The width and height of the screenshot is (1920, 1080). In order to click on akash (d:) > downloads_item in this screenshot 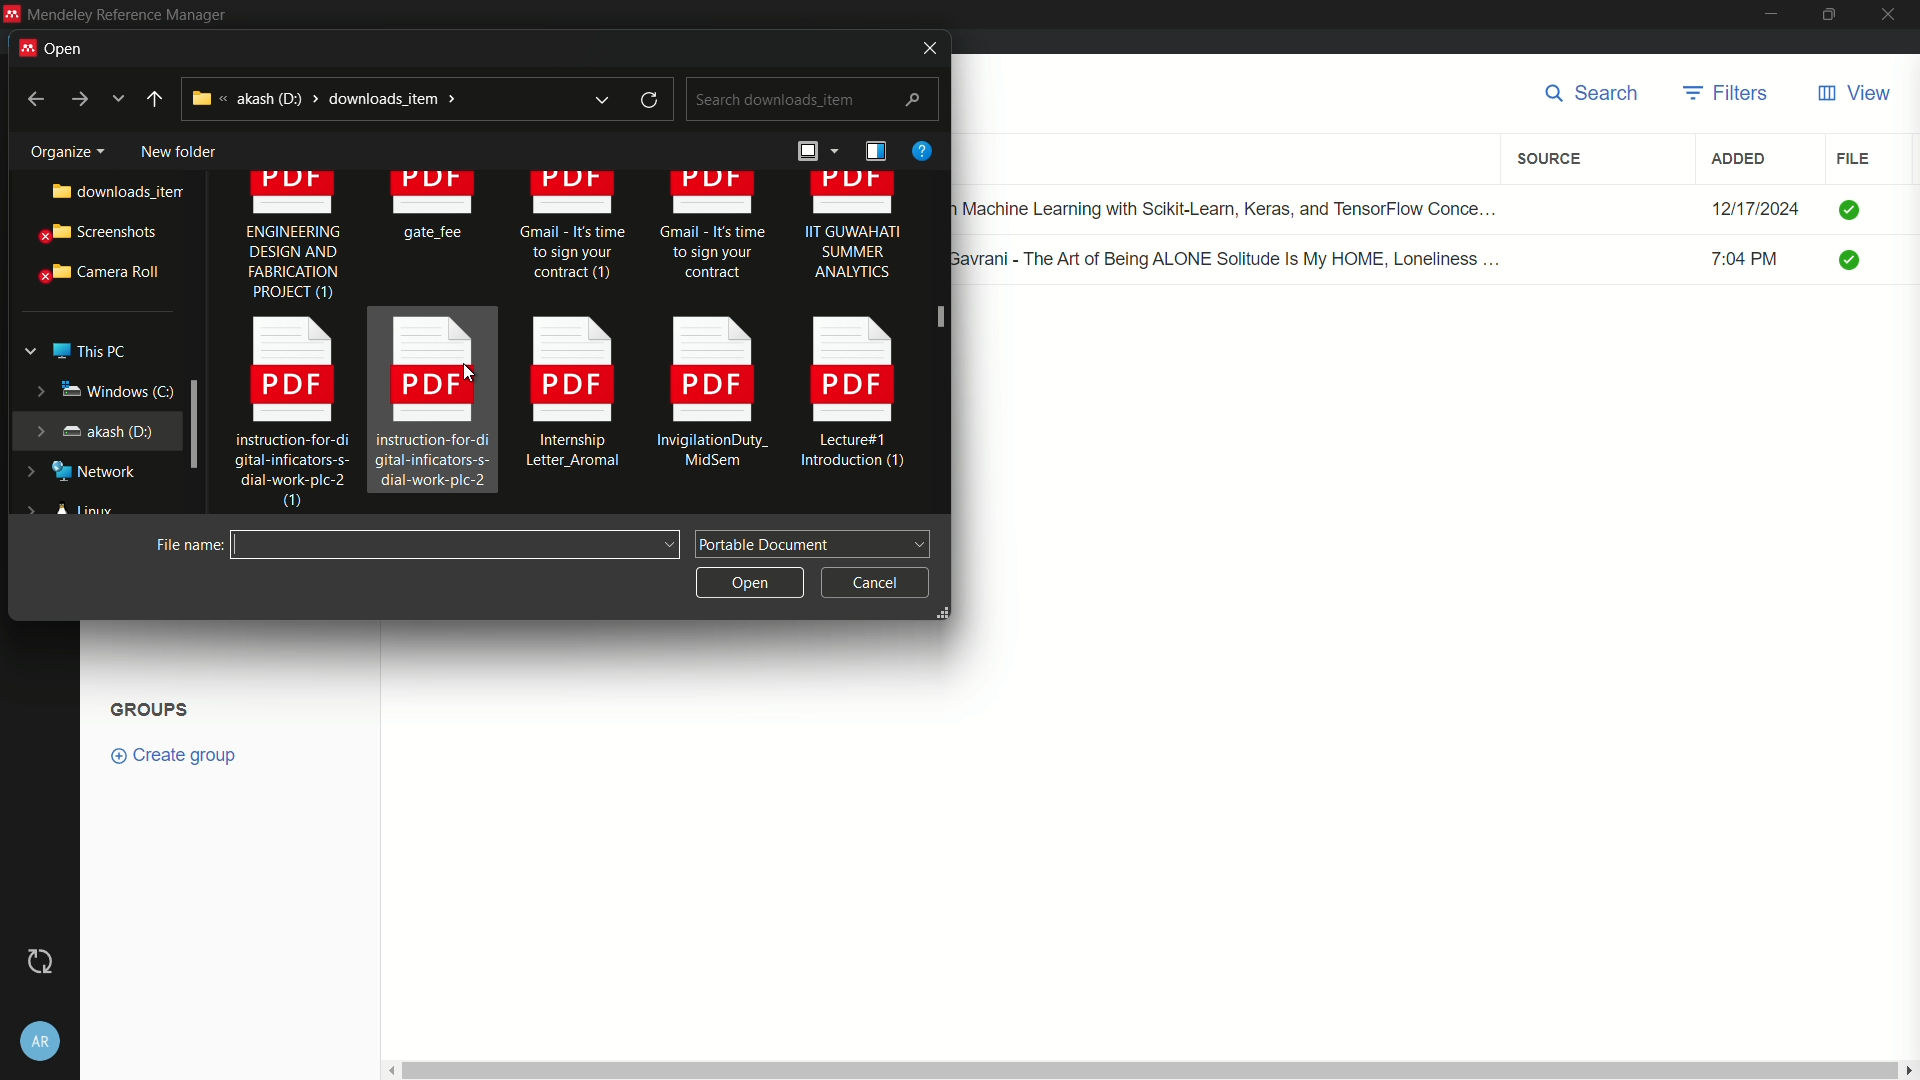, I will do `click(365, 98)`.